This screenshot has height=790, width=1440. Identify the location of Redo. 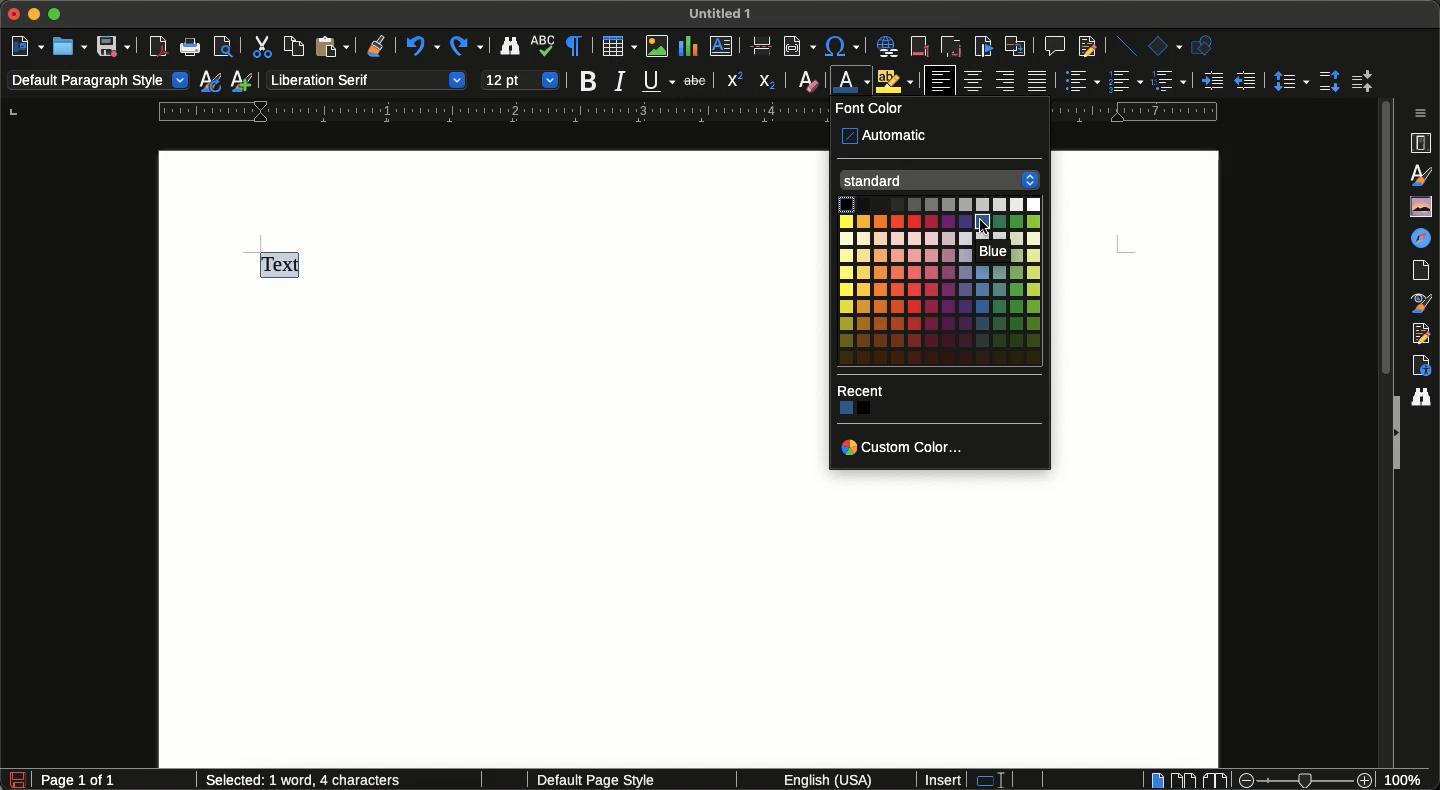
(466, 47).